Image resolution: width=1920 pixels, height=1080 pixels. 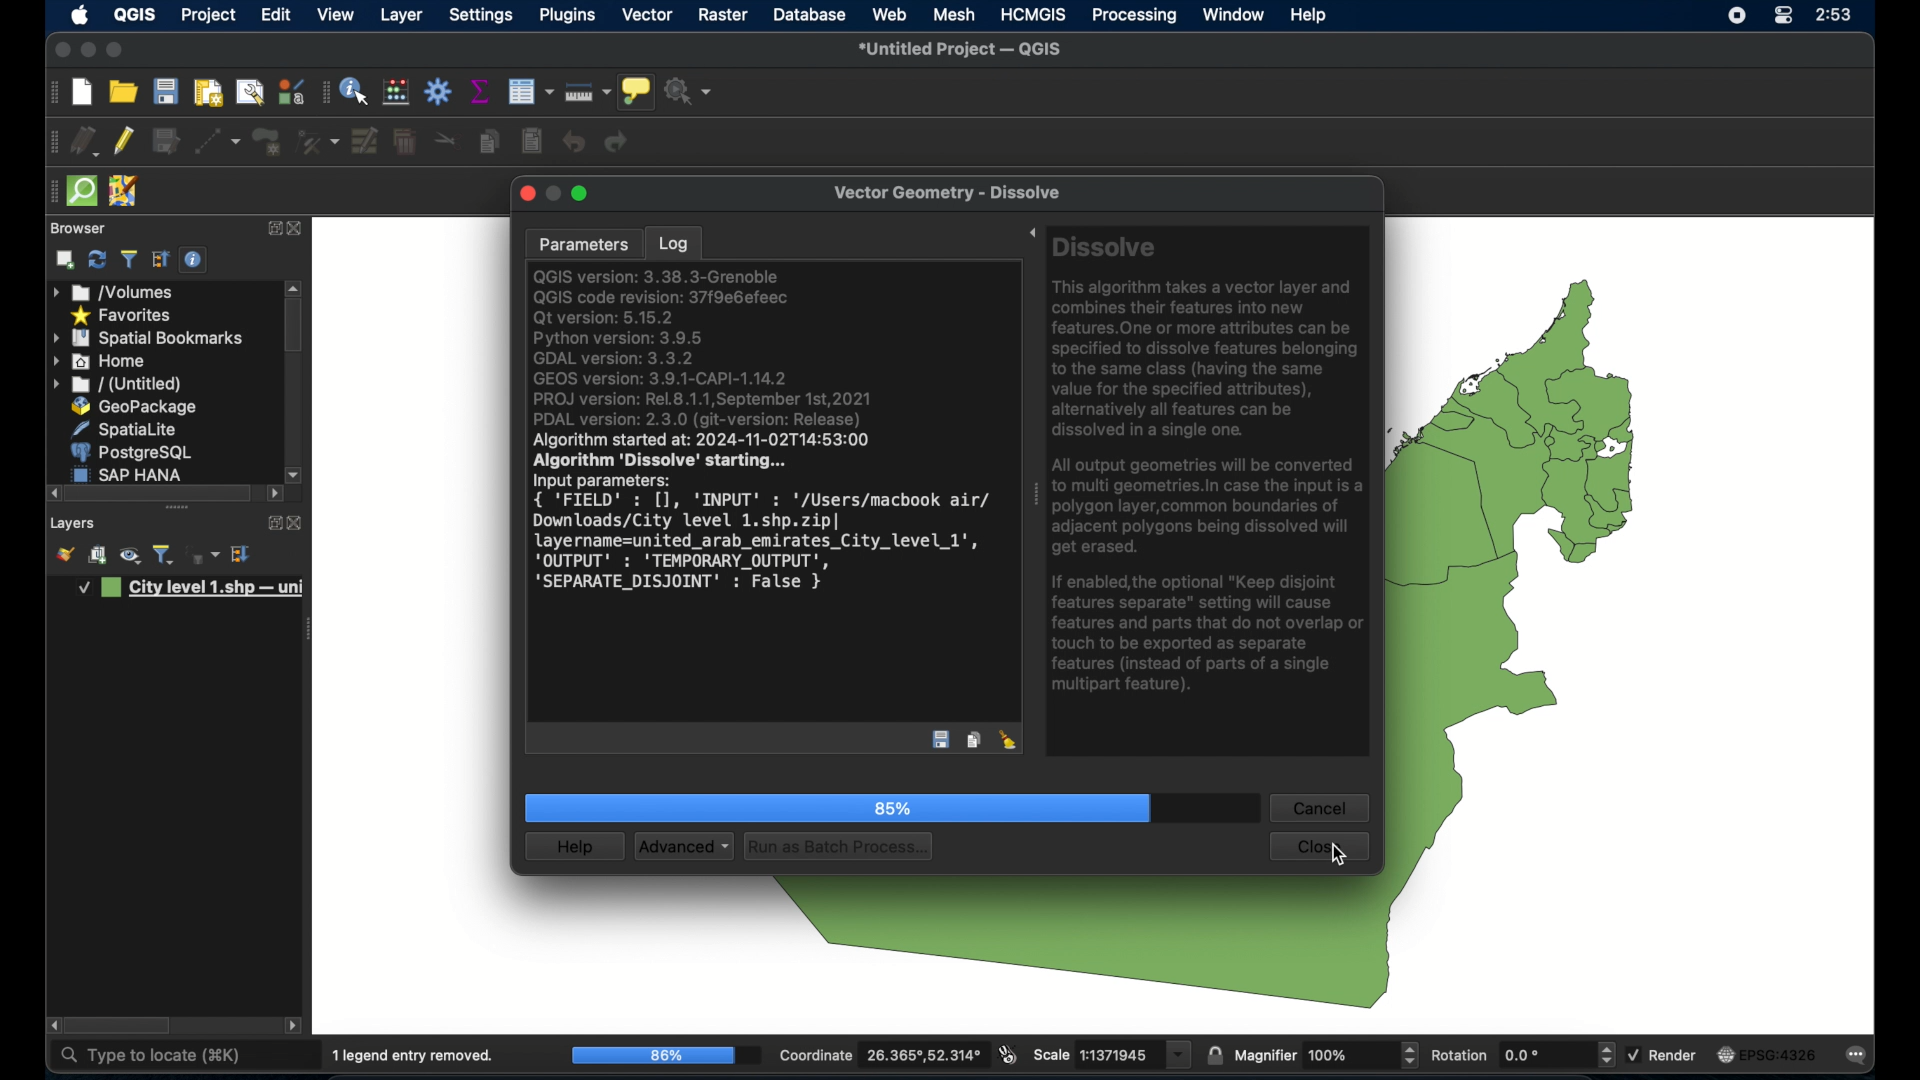 I want to click on digitize with segment, so click(x=217, y=142).